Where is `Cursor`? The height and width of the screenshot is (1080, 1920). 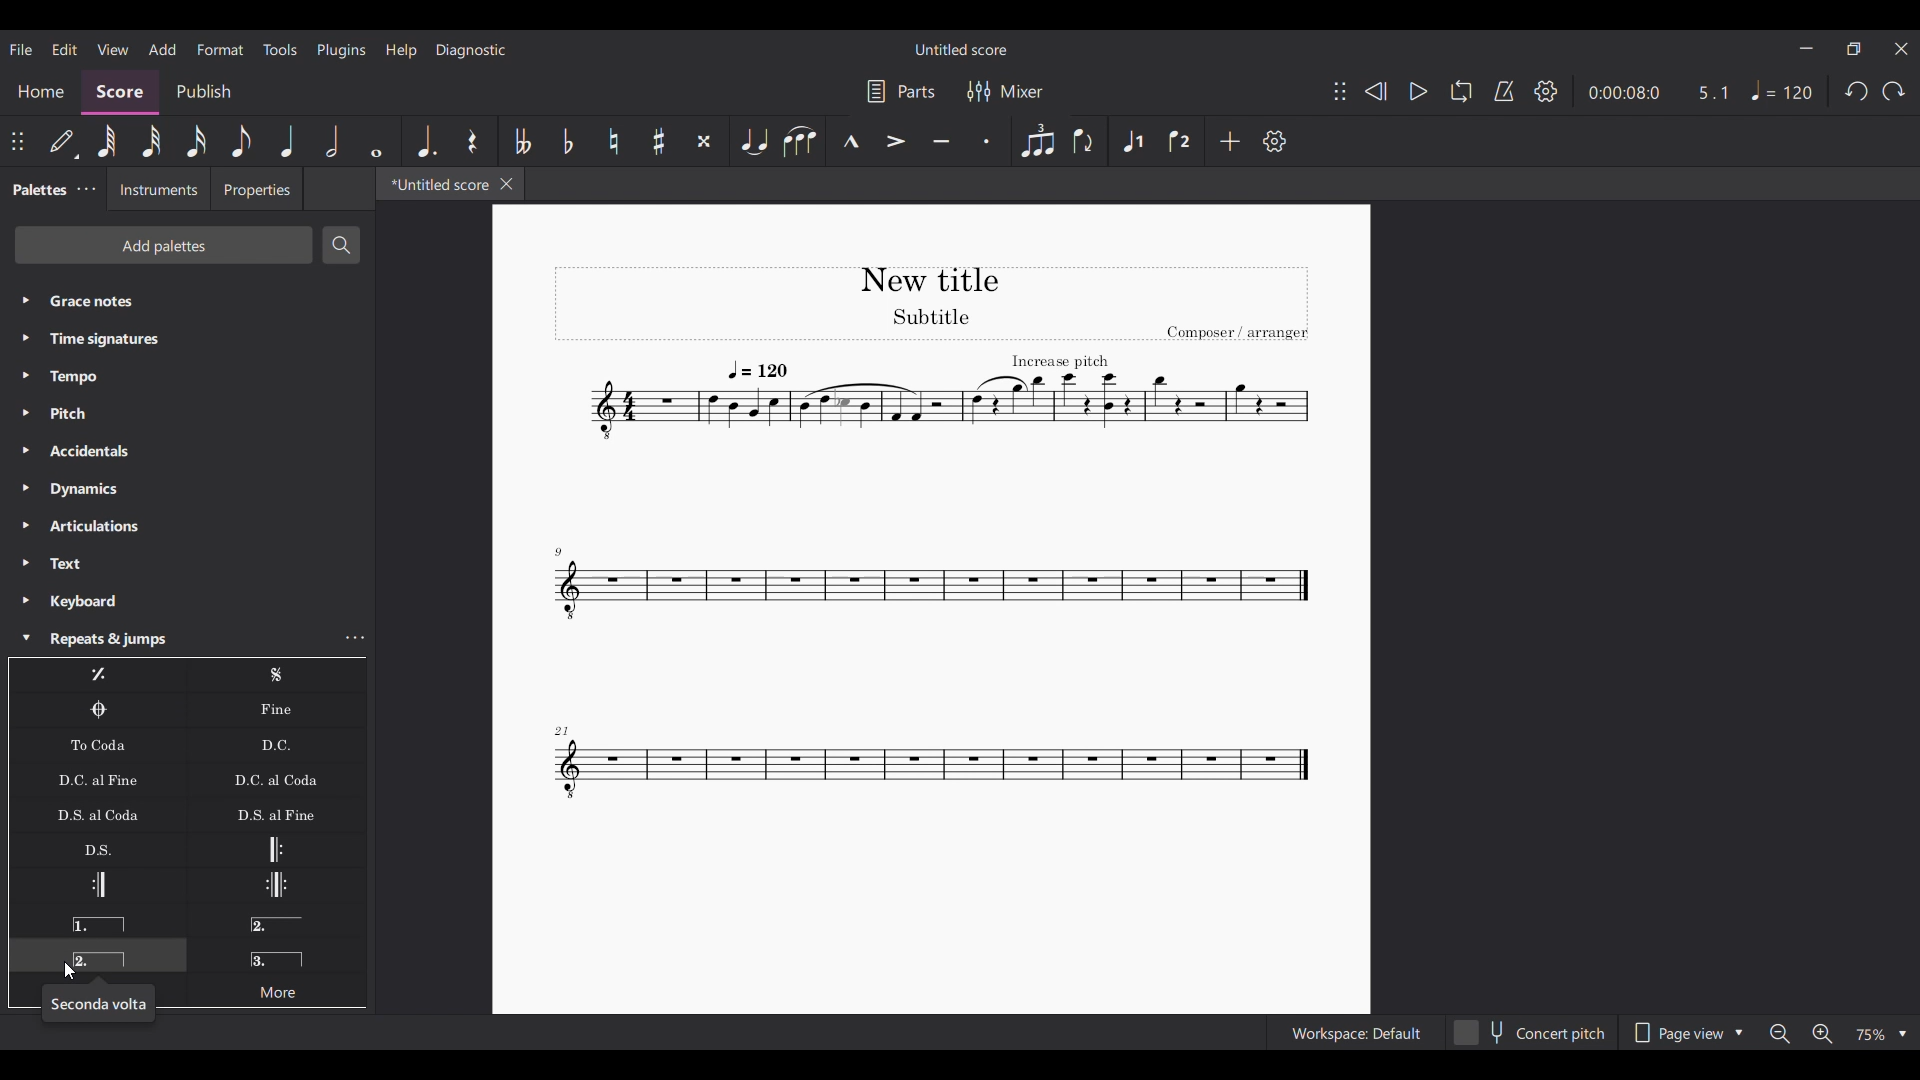 Cursor is located at coordinates (70, 971).